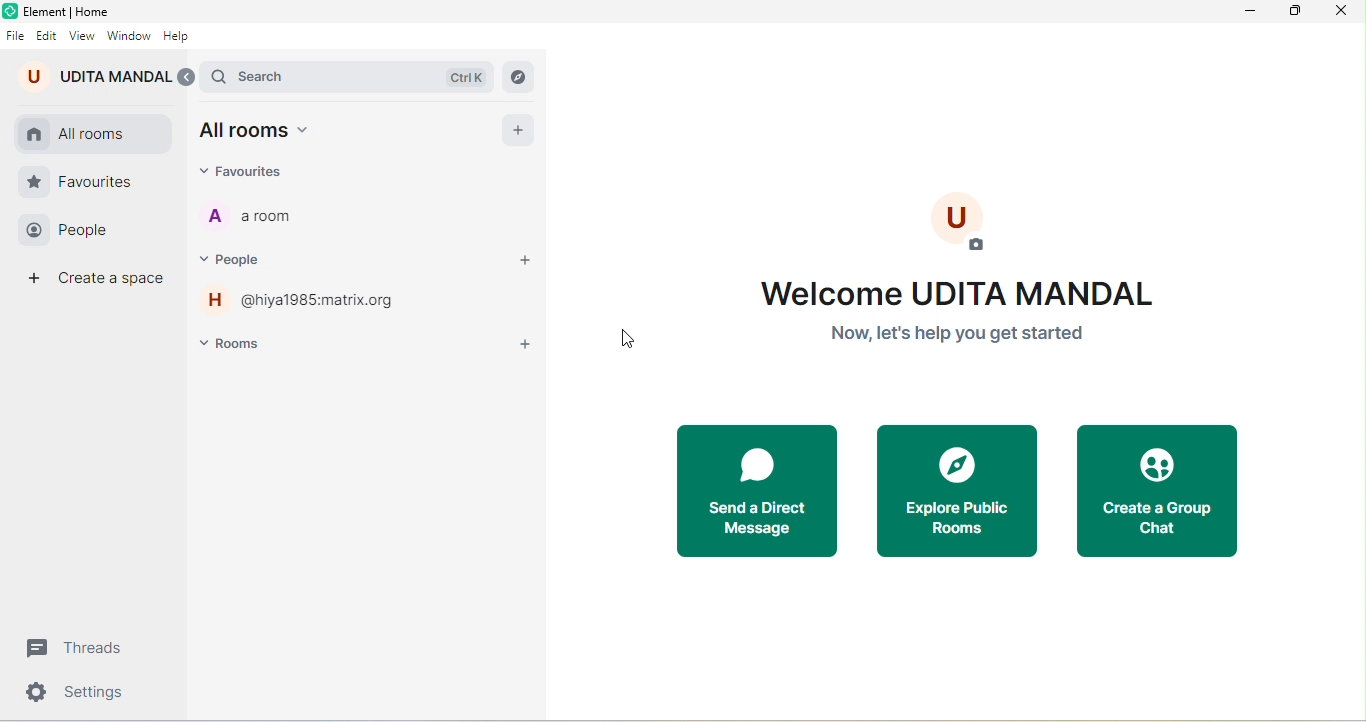 The width and height of the screenshot is (1366, 722). I want to click on create a group chat, so click(1157, 492).